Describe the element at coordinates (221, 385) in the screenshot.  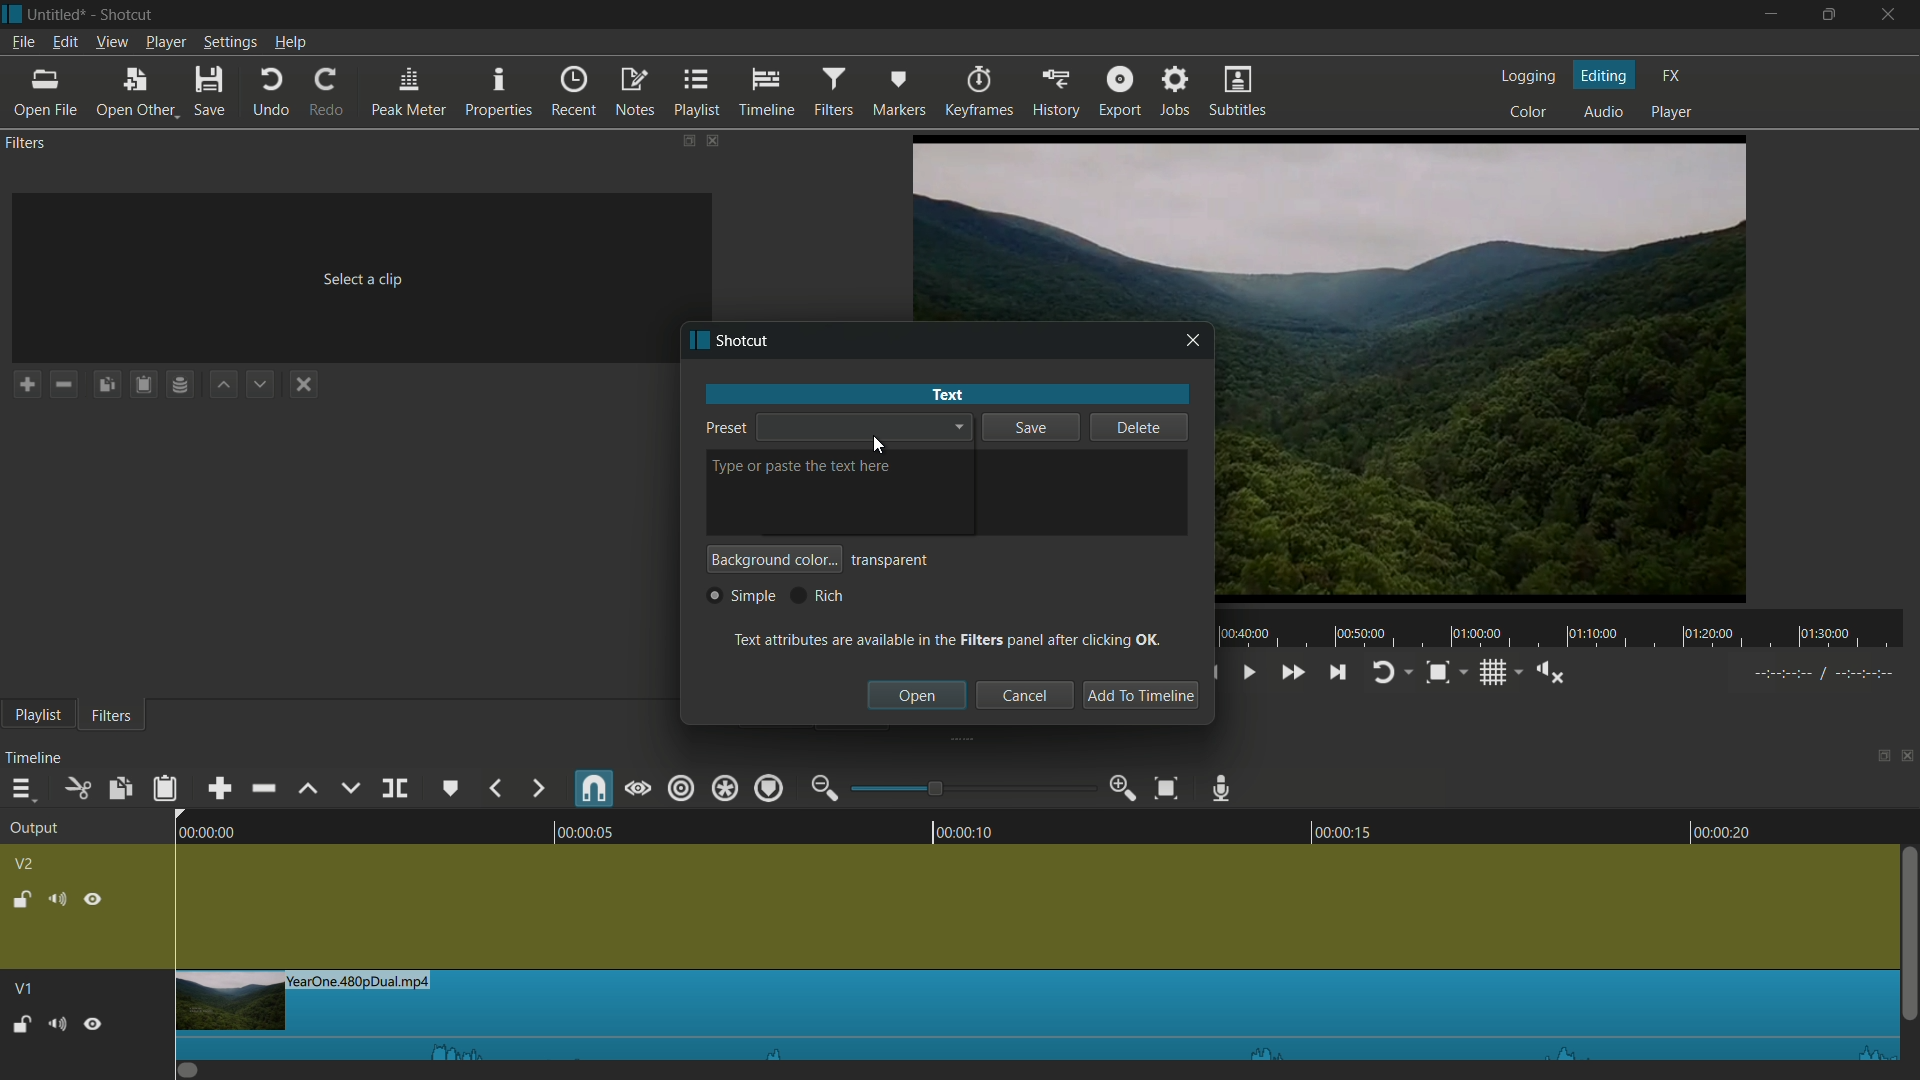
I see `up` at that location.